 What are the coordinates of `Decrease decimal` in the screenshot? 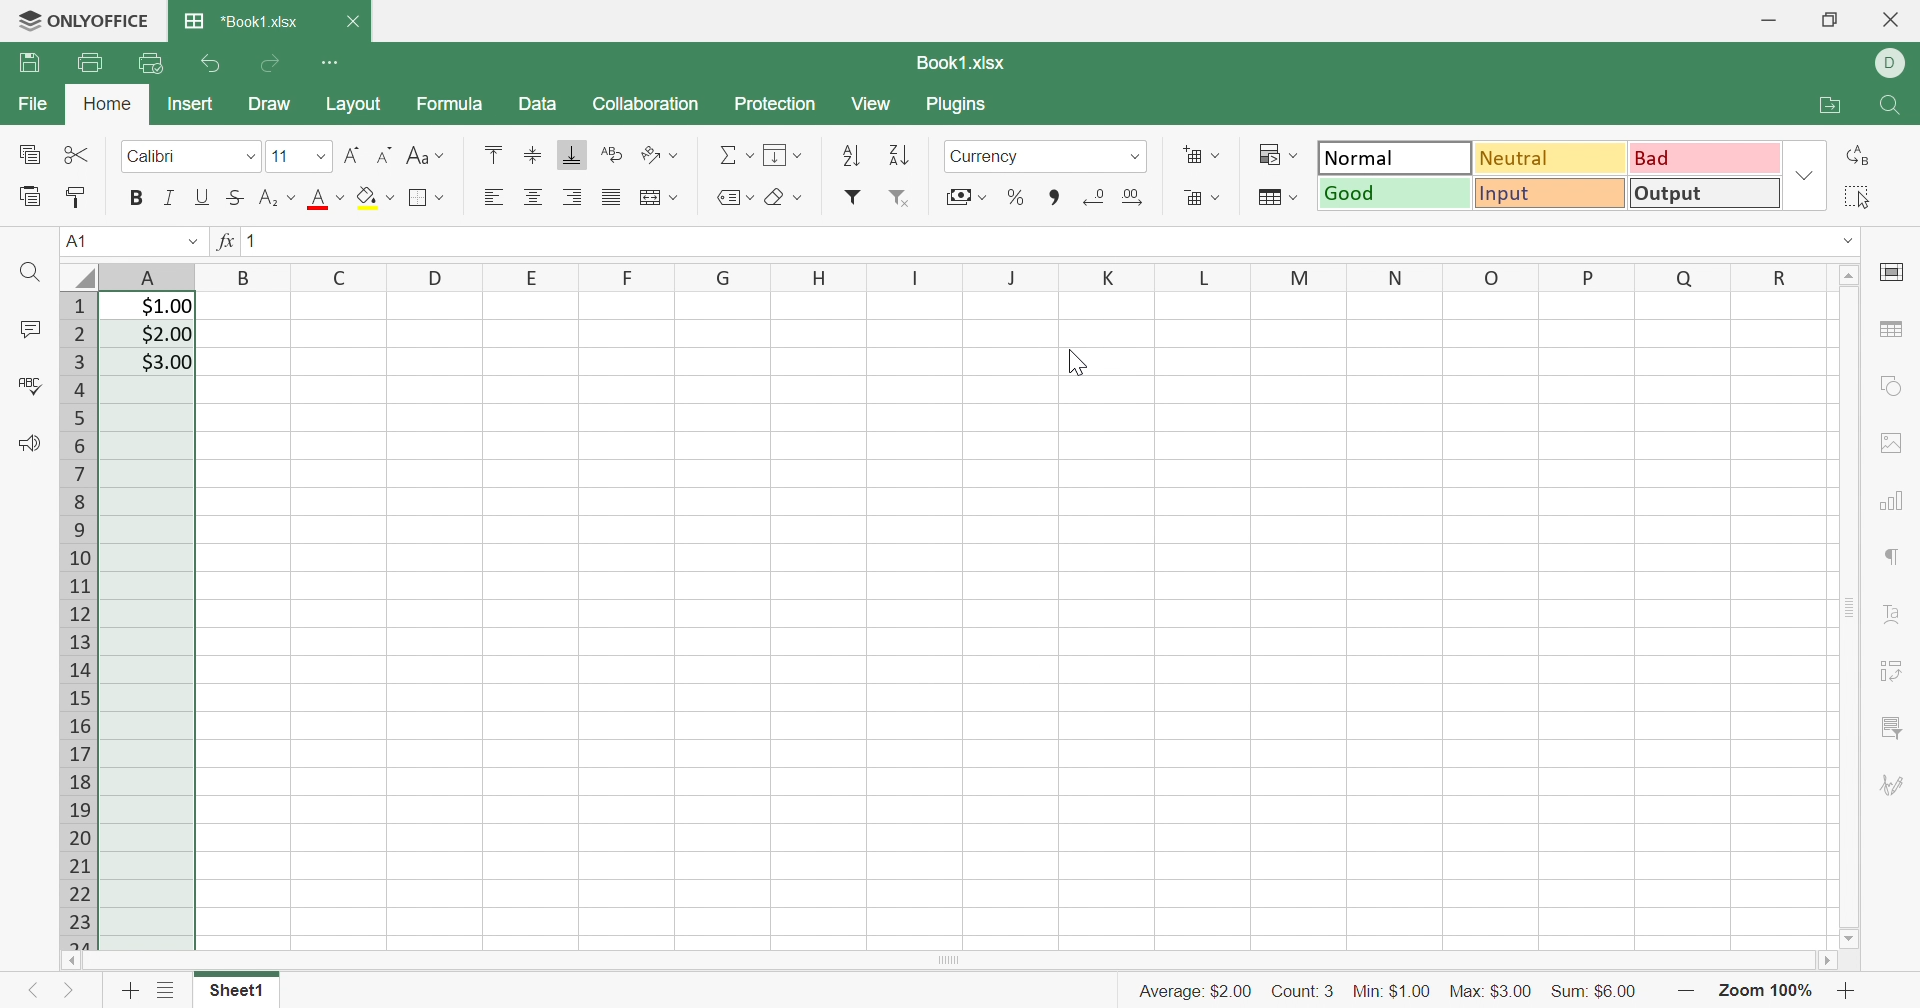 It's located at (1092, 197).